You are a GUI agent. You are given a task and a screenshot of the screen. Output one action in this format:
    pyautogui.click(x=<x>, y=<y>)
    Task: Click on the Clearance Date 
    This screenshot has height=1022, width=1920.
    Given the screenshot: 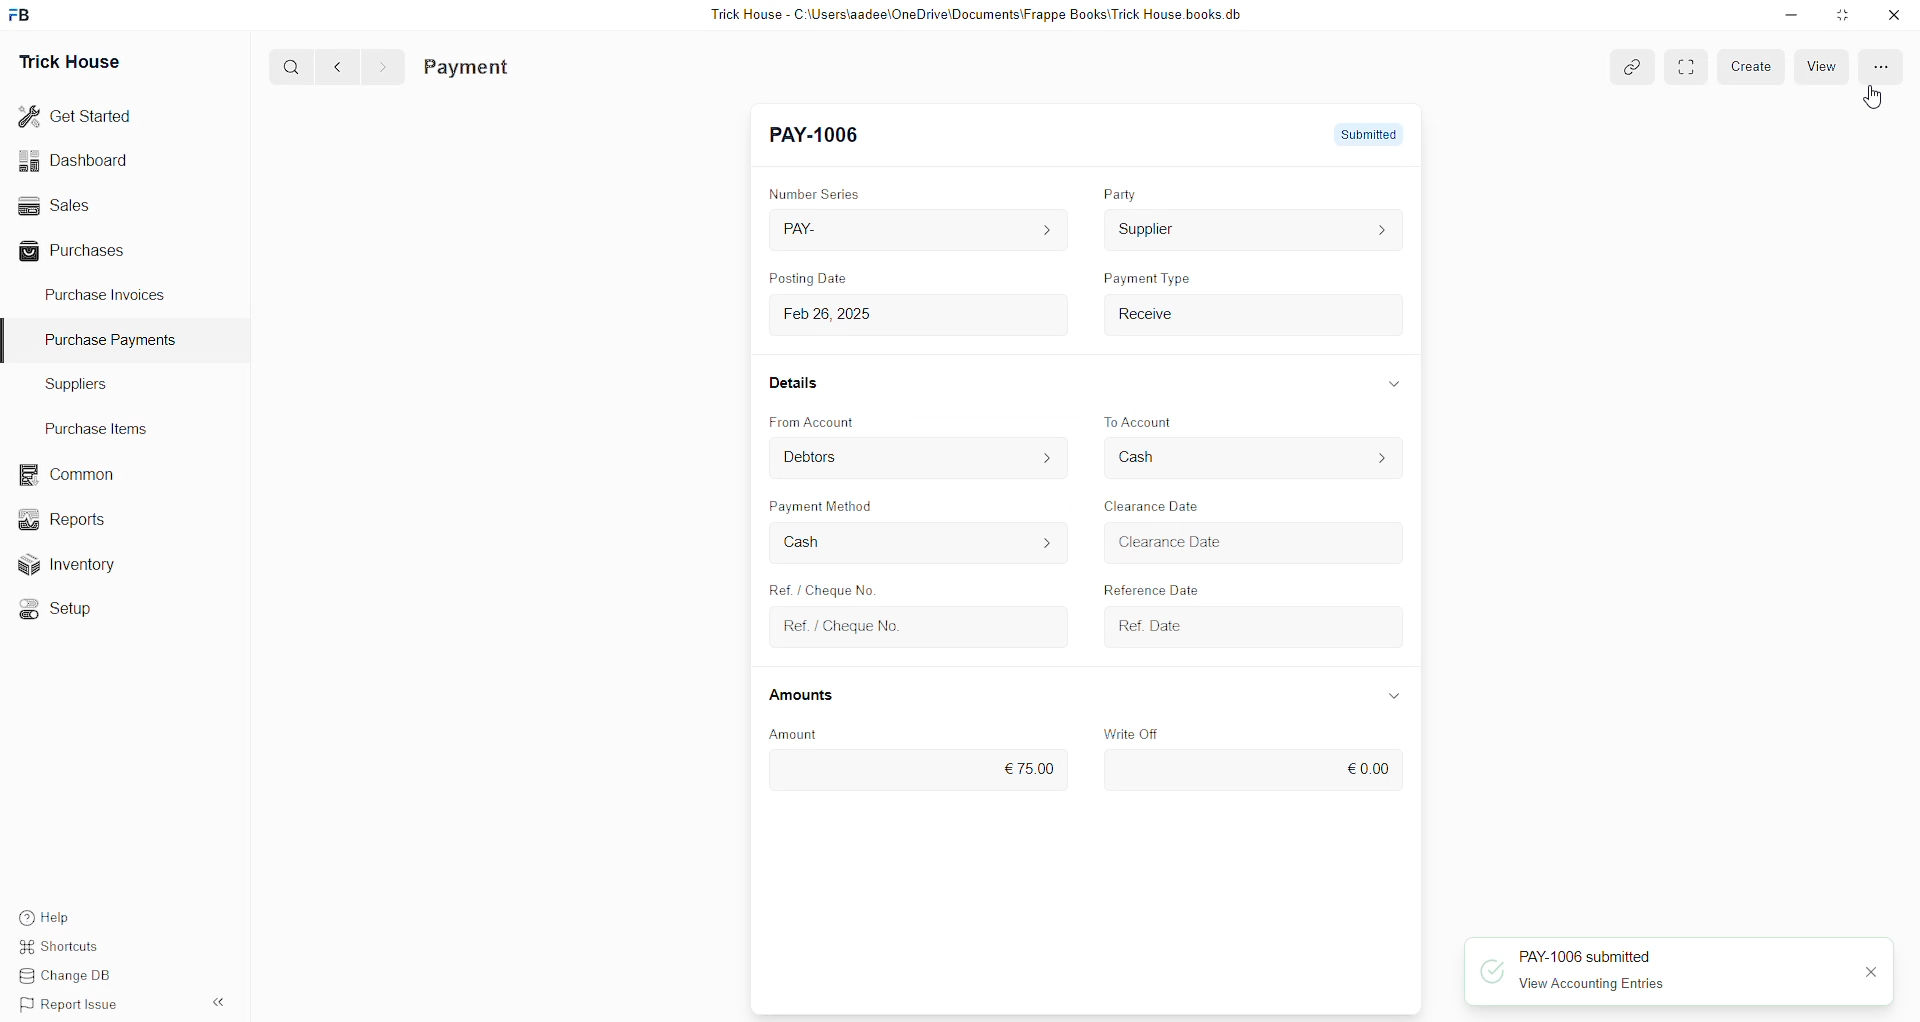 What is the action you would take?
    pyautogui.click(x=1242, y=541)
    